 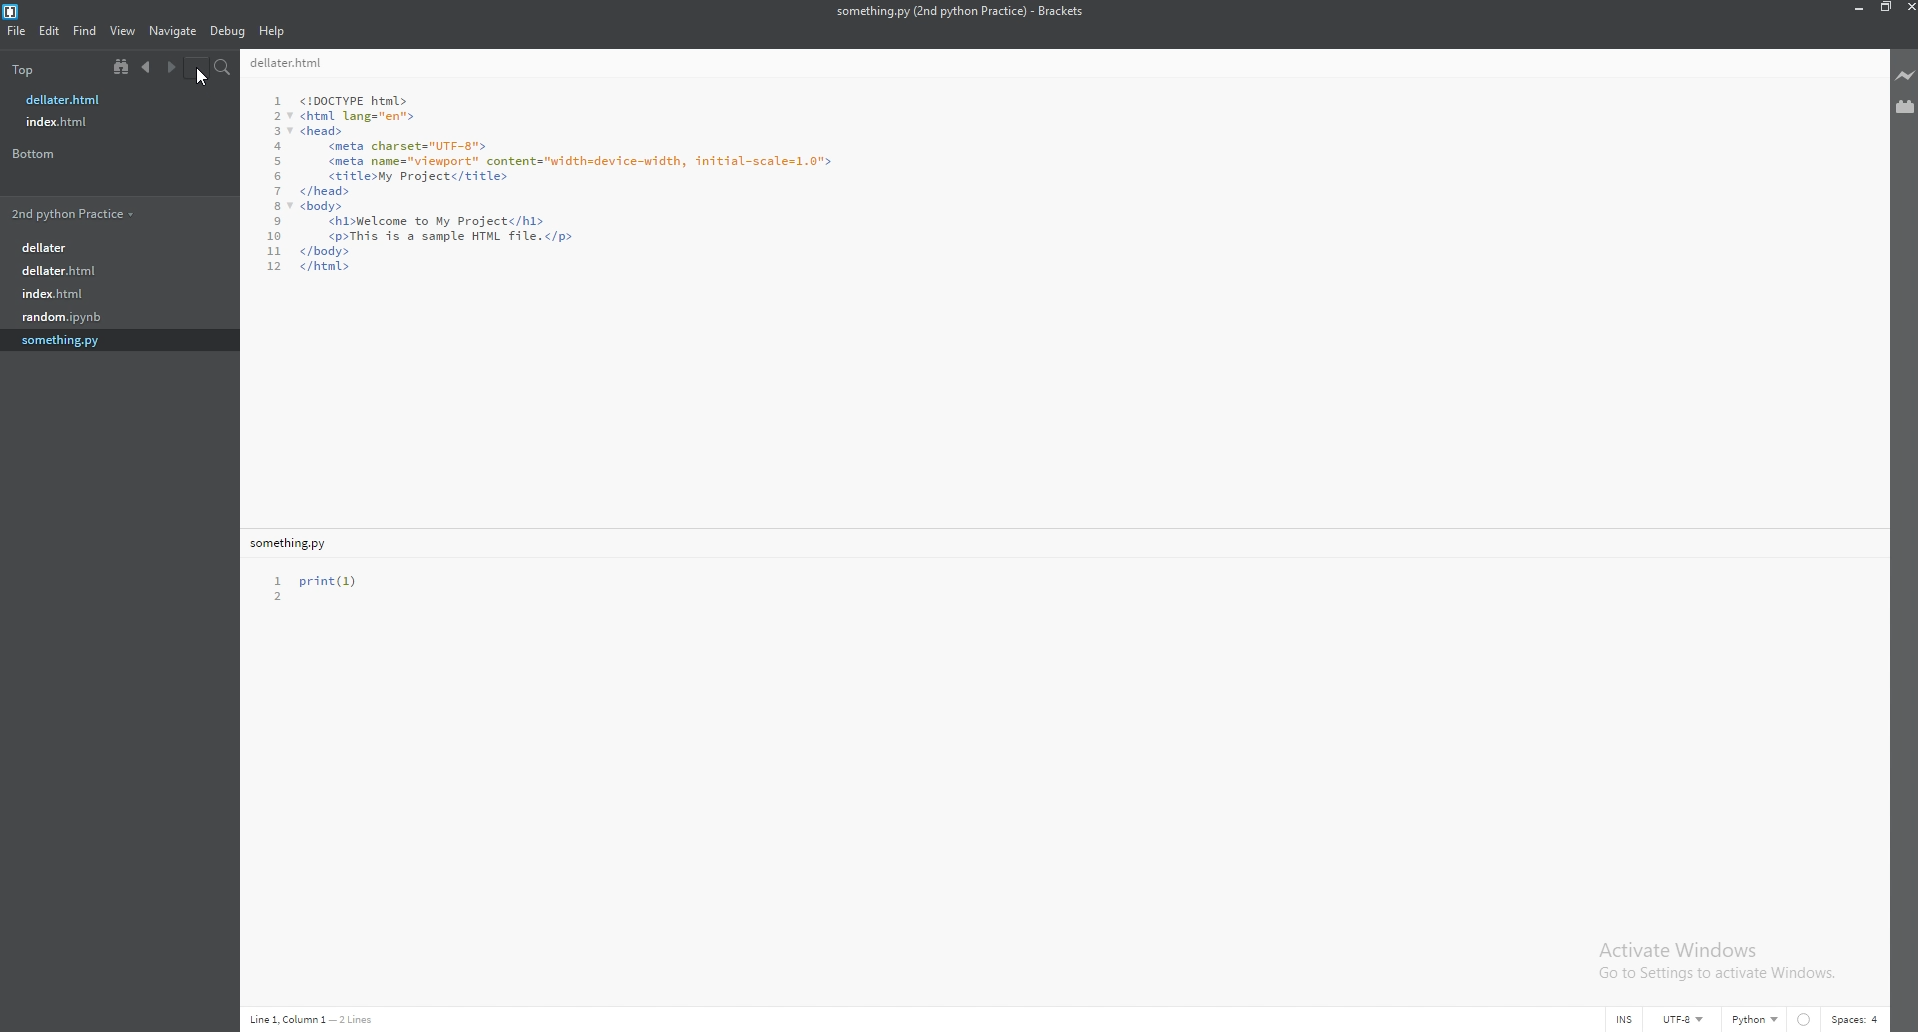 What do you see at coordinates (196, 66) in the screenshot?
I see `split view` at bounding box center [196, 66].